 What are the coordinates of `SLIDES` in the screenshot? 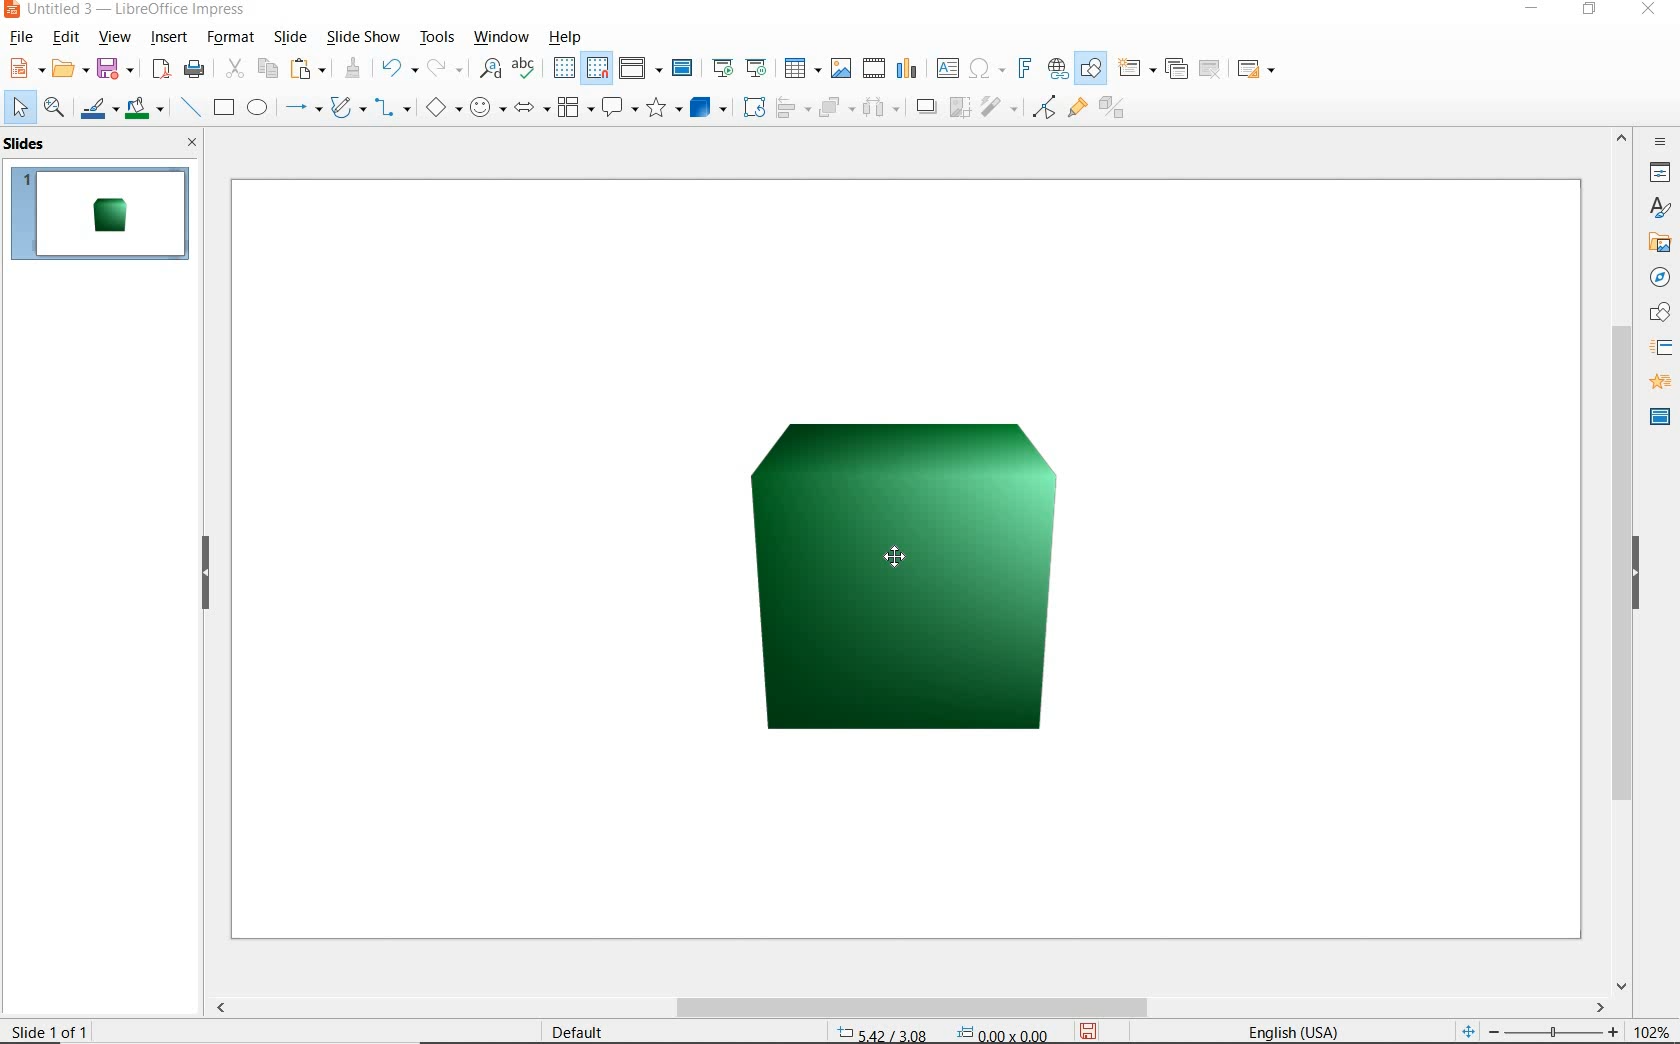 It's located at (31, 145).